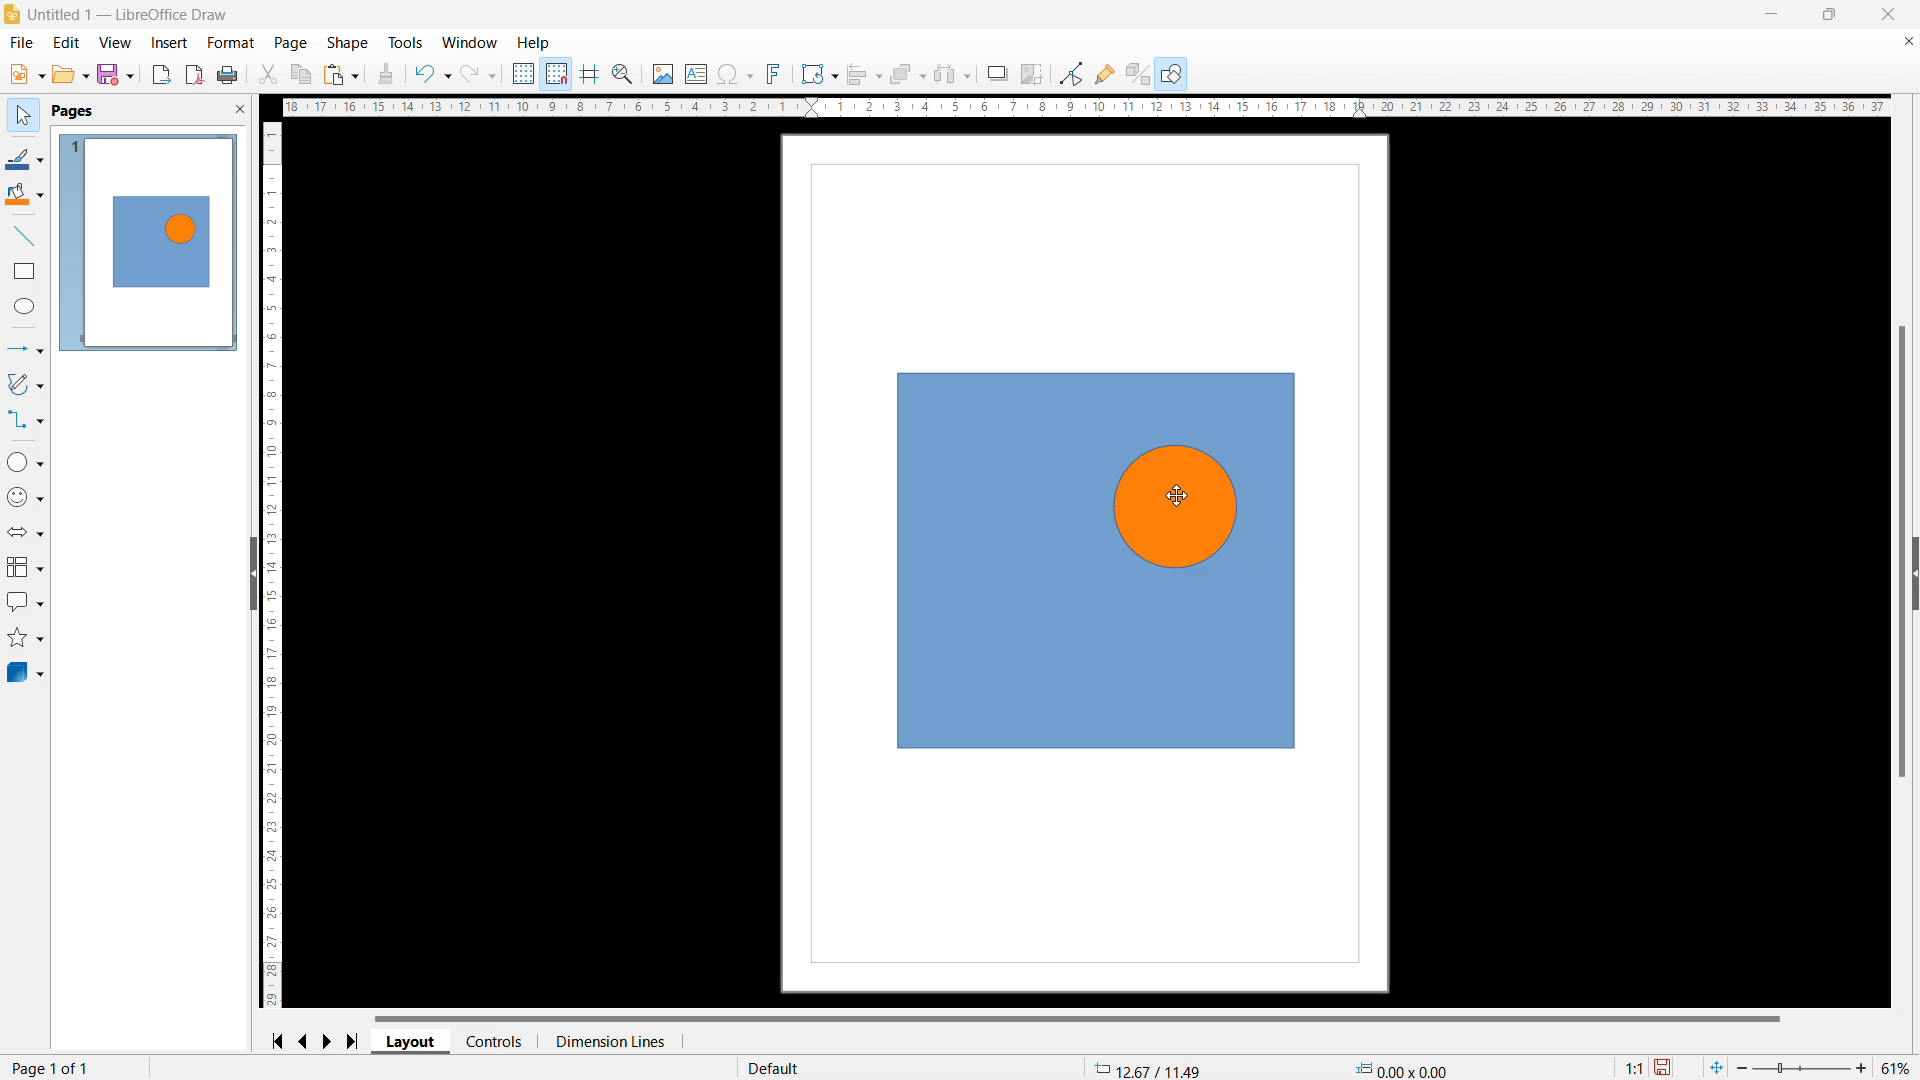 This screenshot has width=1920, height=1080. Describe the element at coordinates (253, 574) in the screenshot. I see `hide pane` at that location.